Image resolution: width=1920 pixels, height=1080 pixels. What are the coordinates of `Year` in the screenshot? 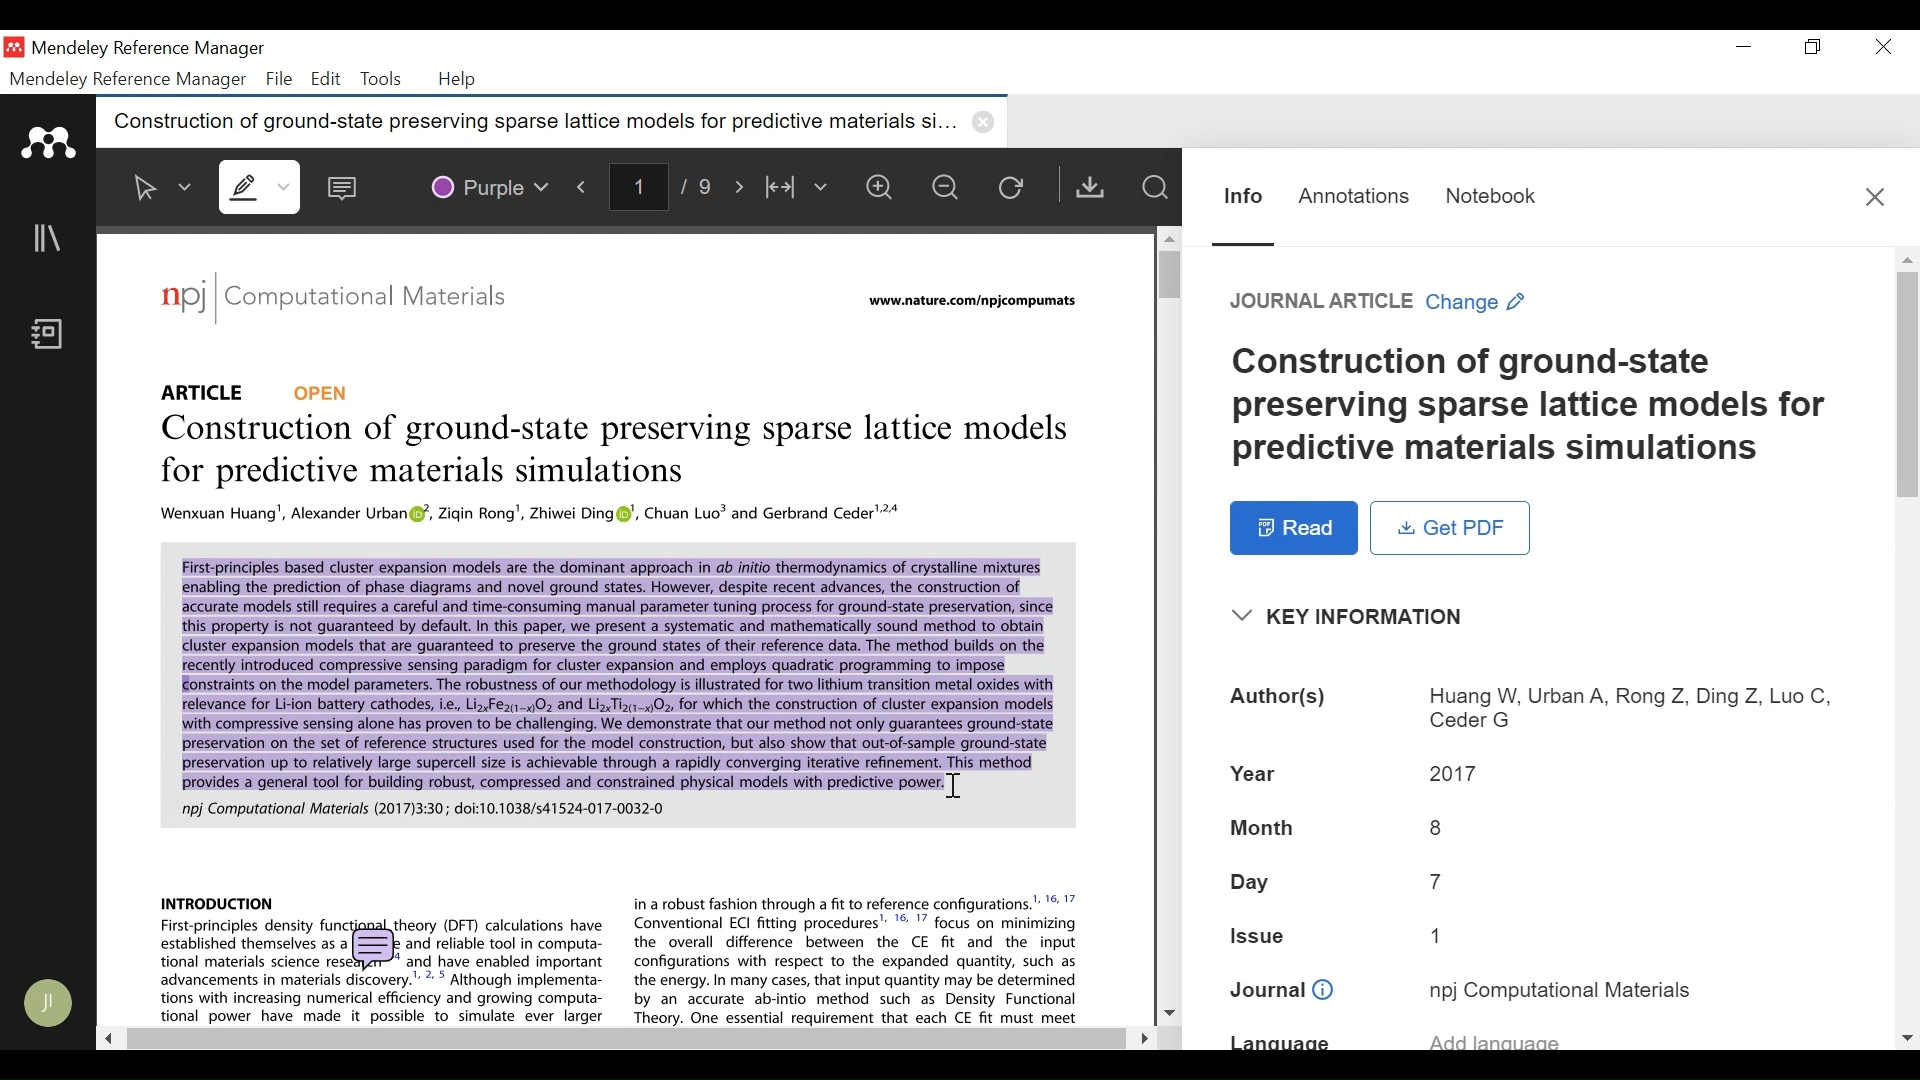 It's located at (1257, 771).